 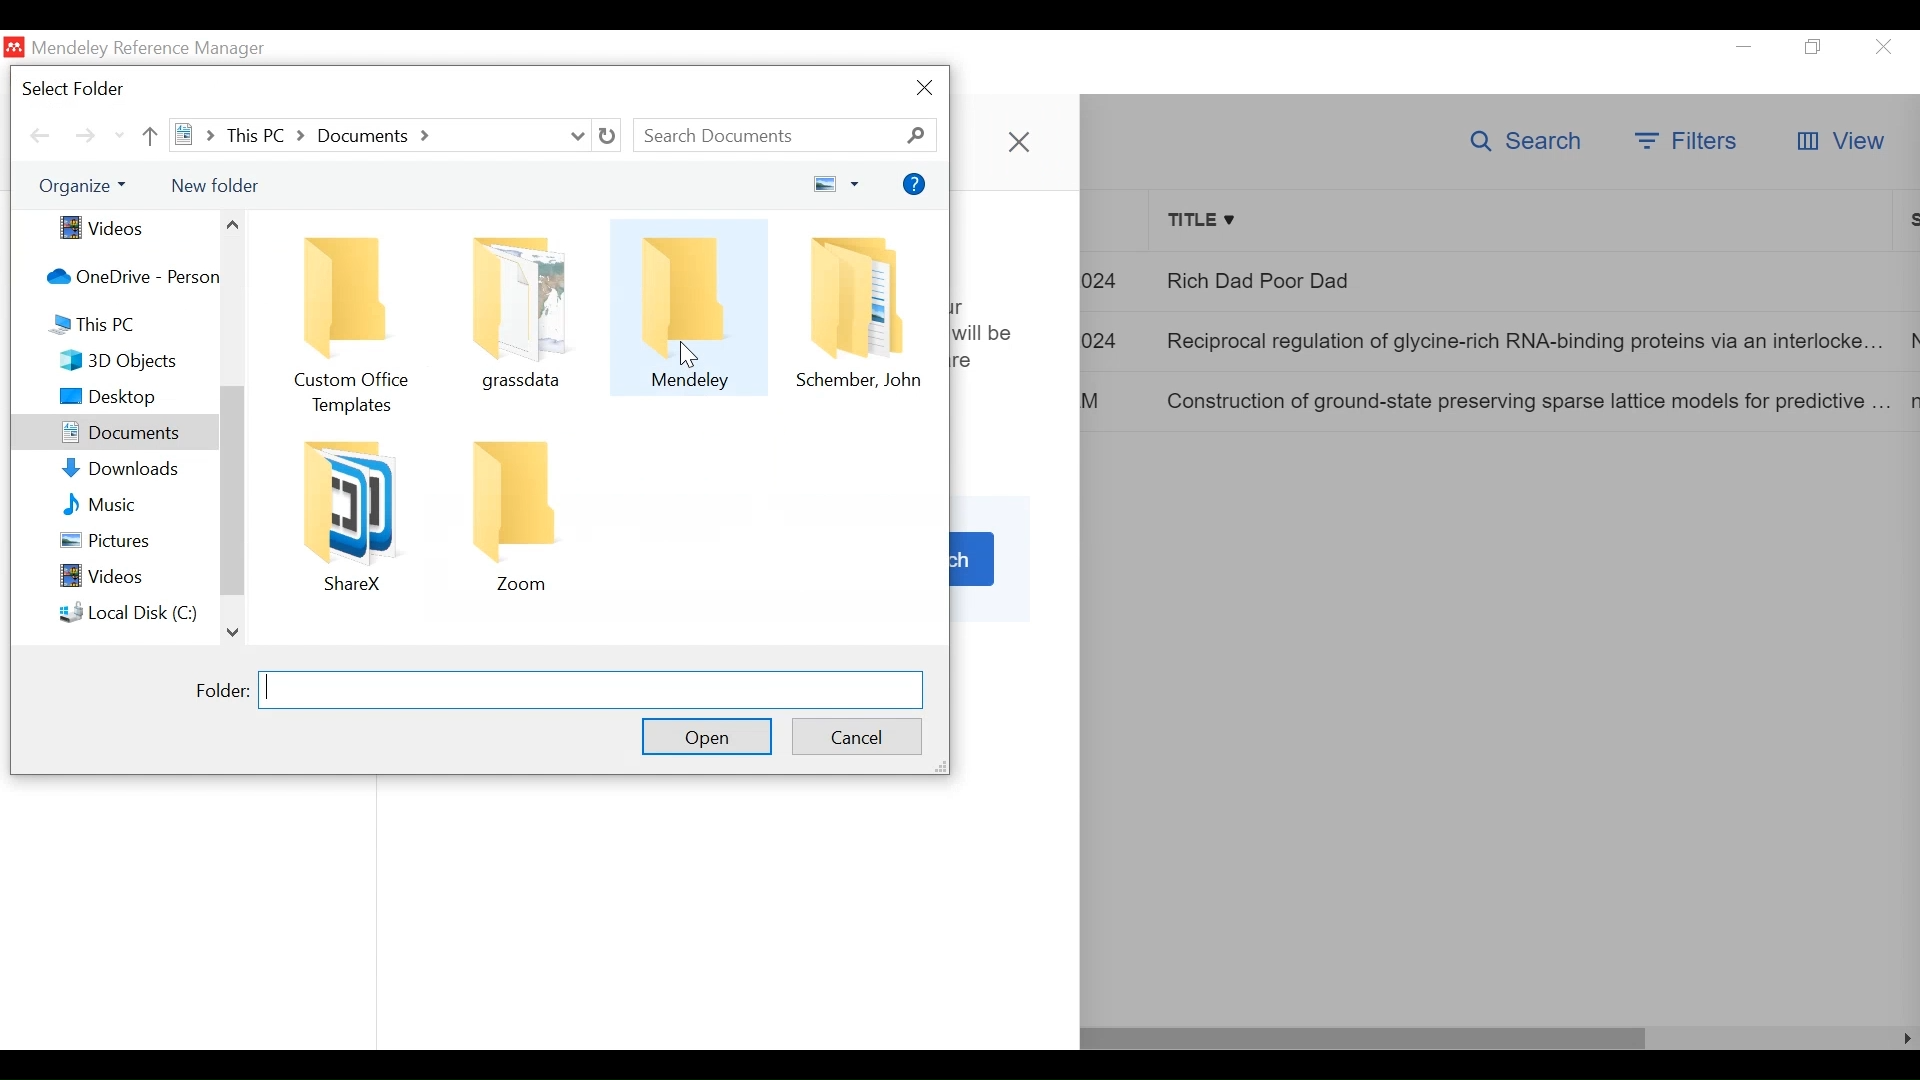 What do you see at coordinates (134, 469) in the screenshot?
I see `Downloads` at bounding box center [134, 469].